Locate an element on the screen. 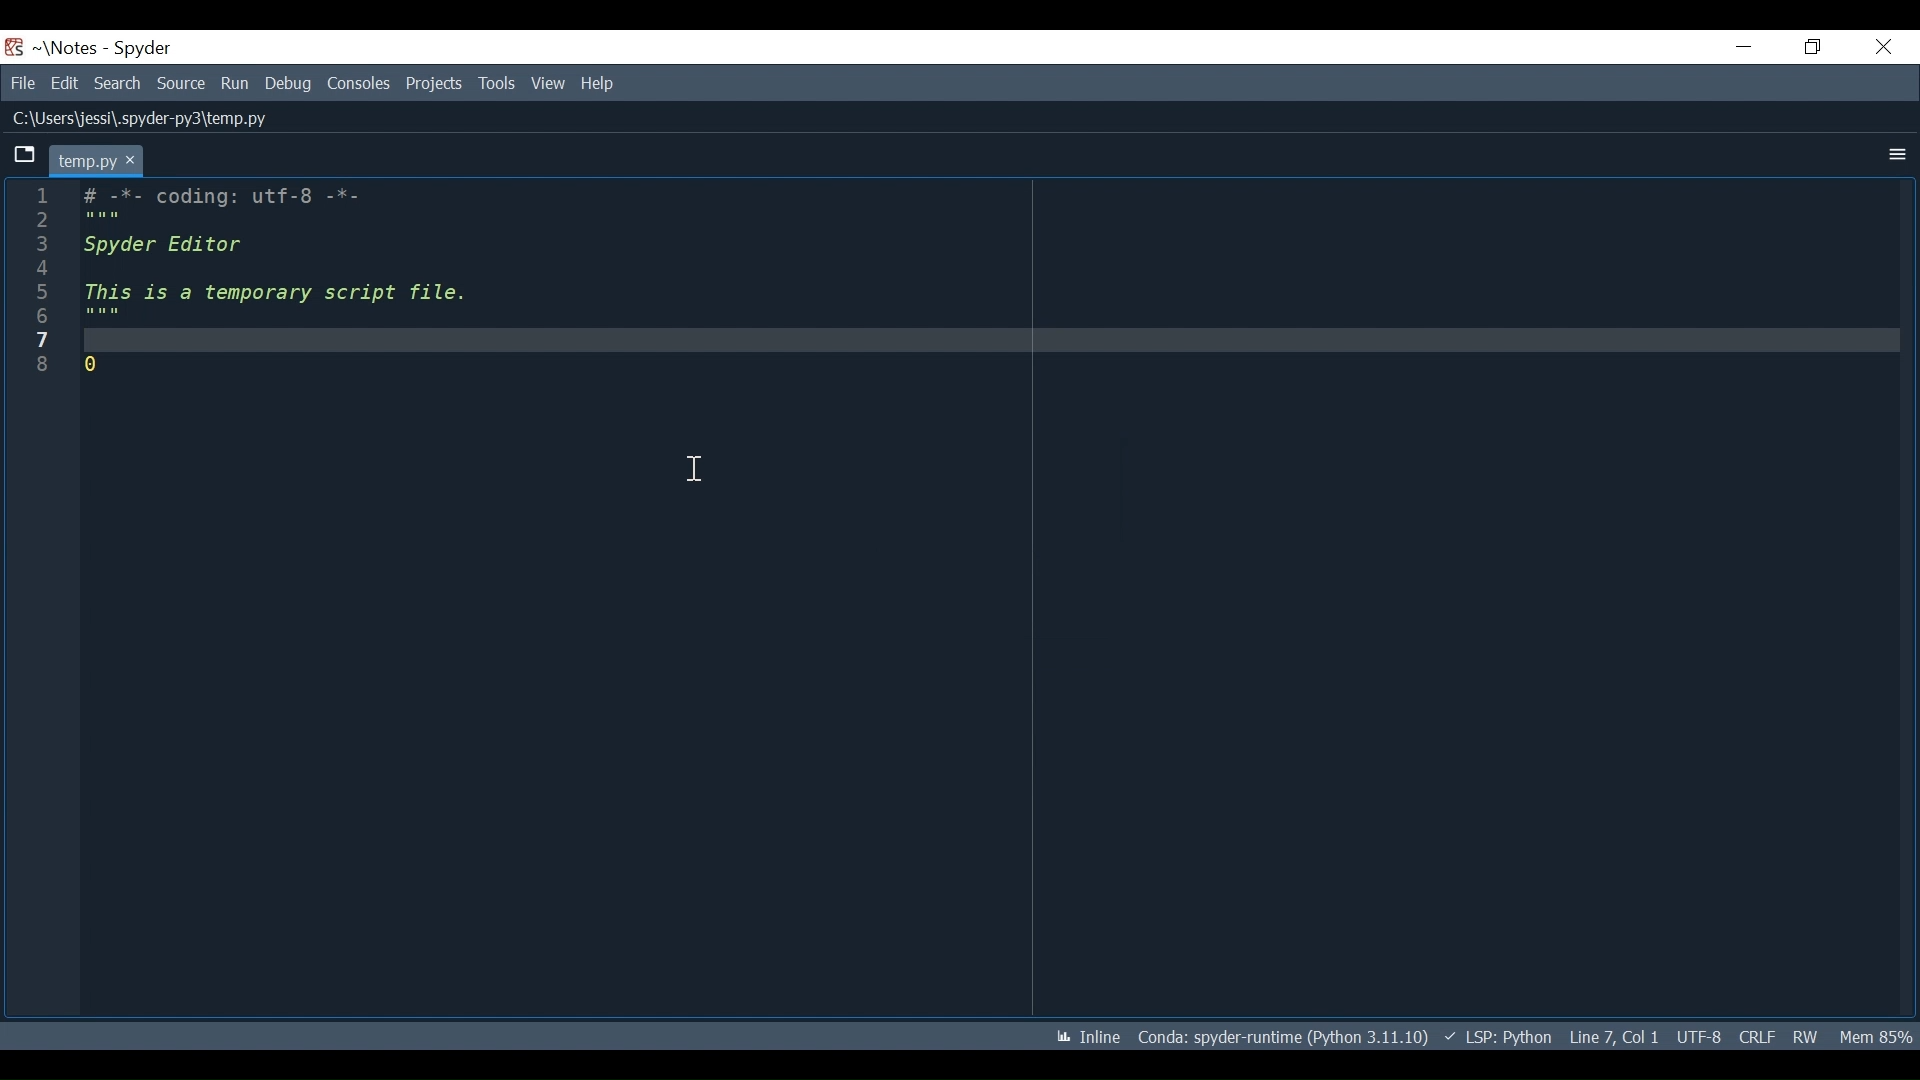  View is located at coordinates (548, 83).